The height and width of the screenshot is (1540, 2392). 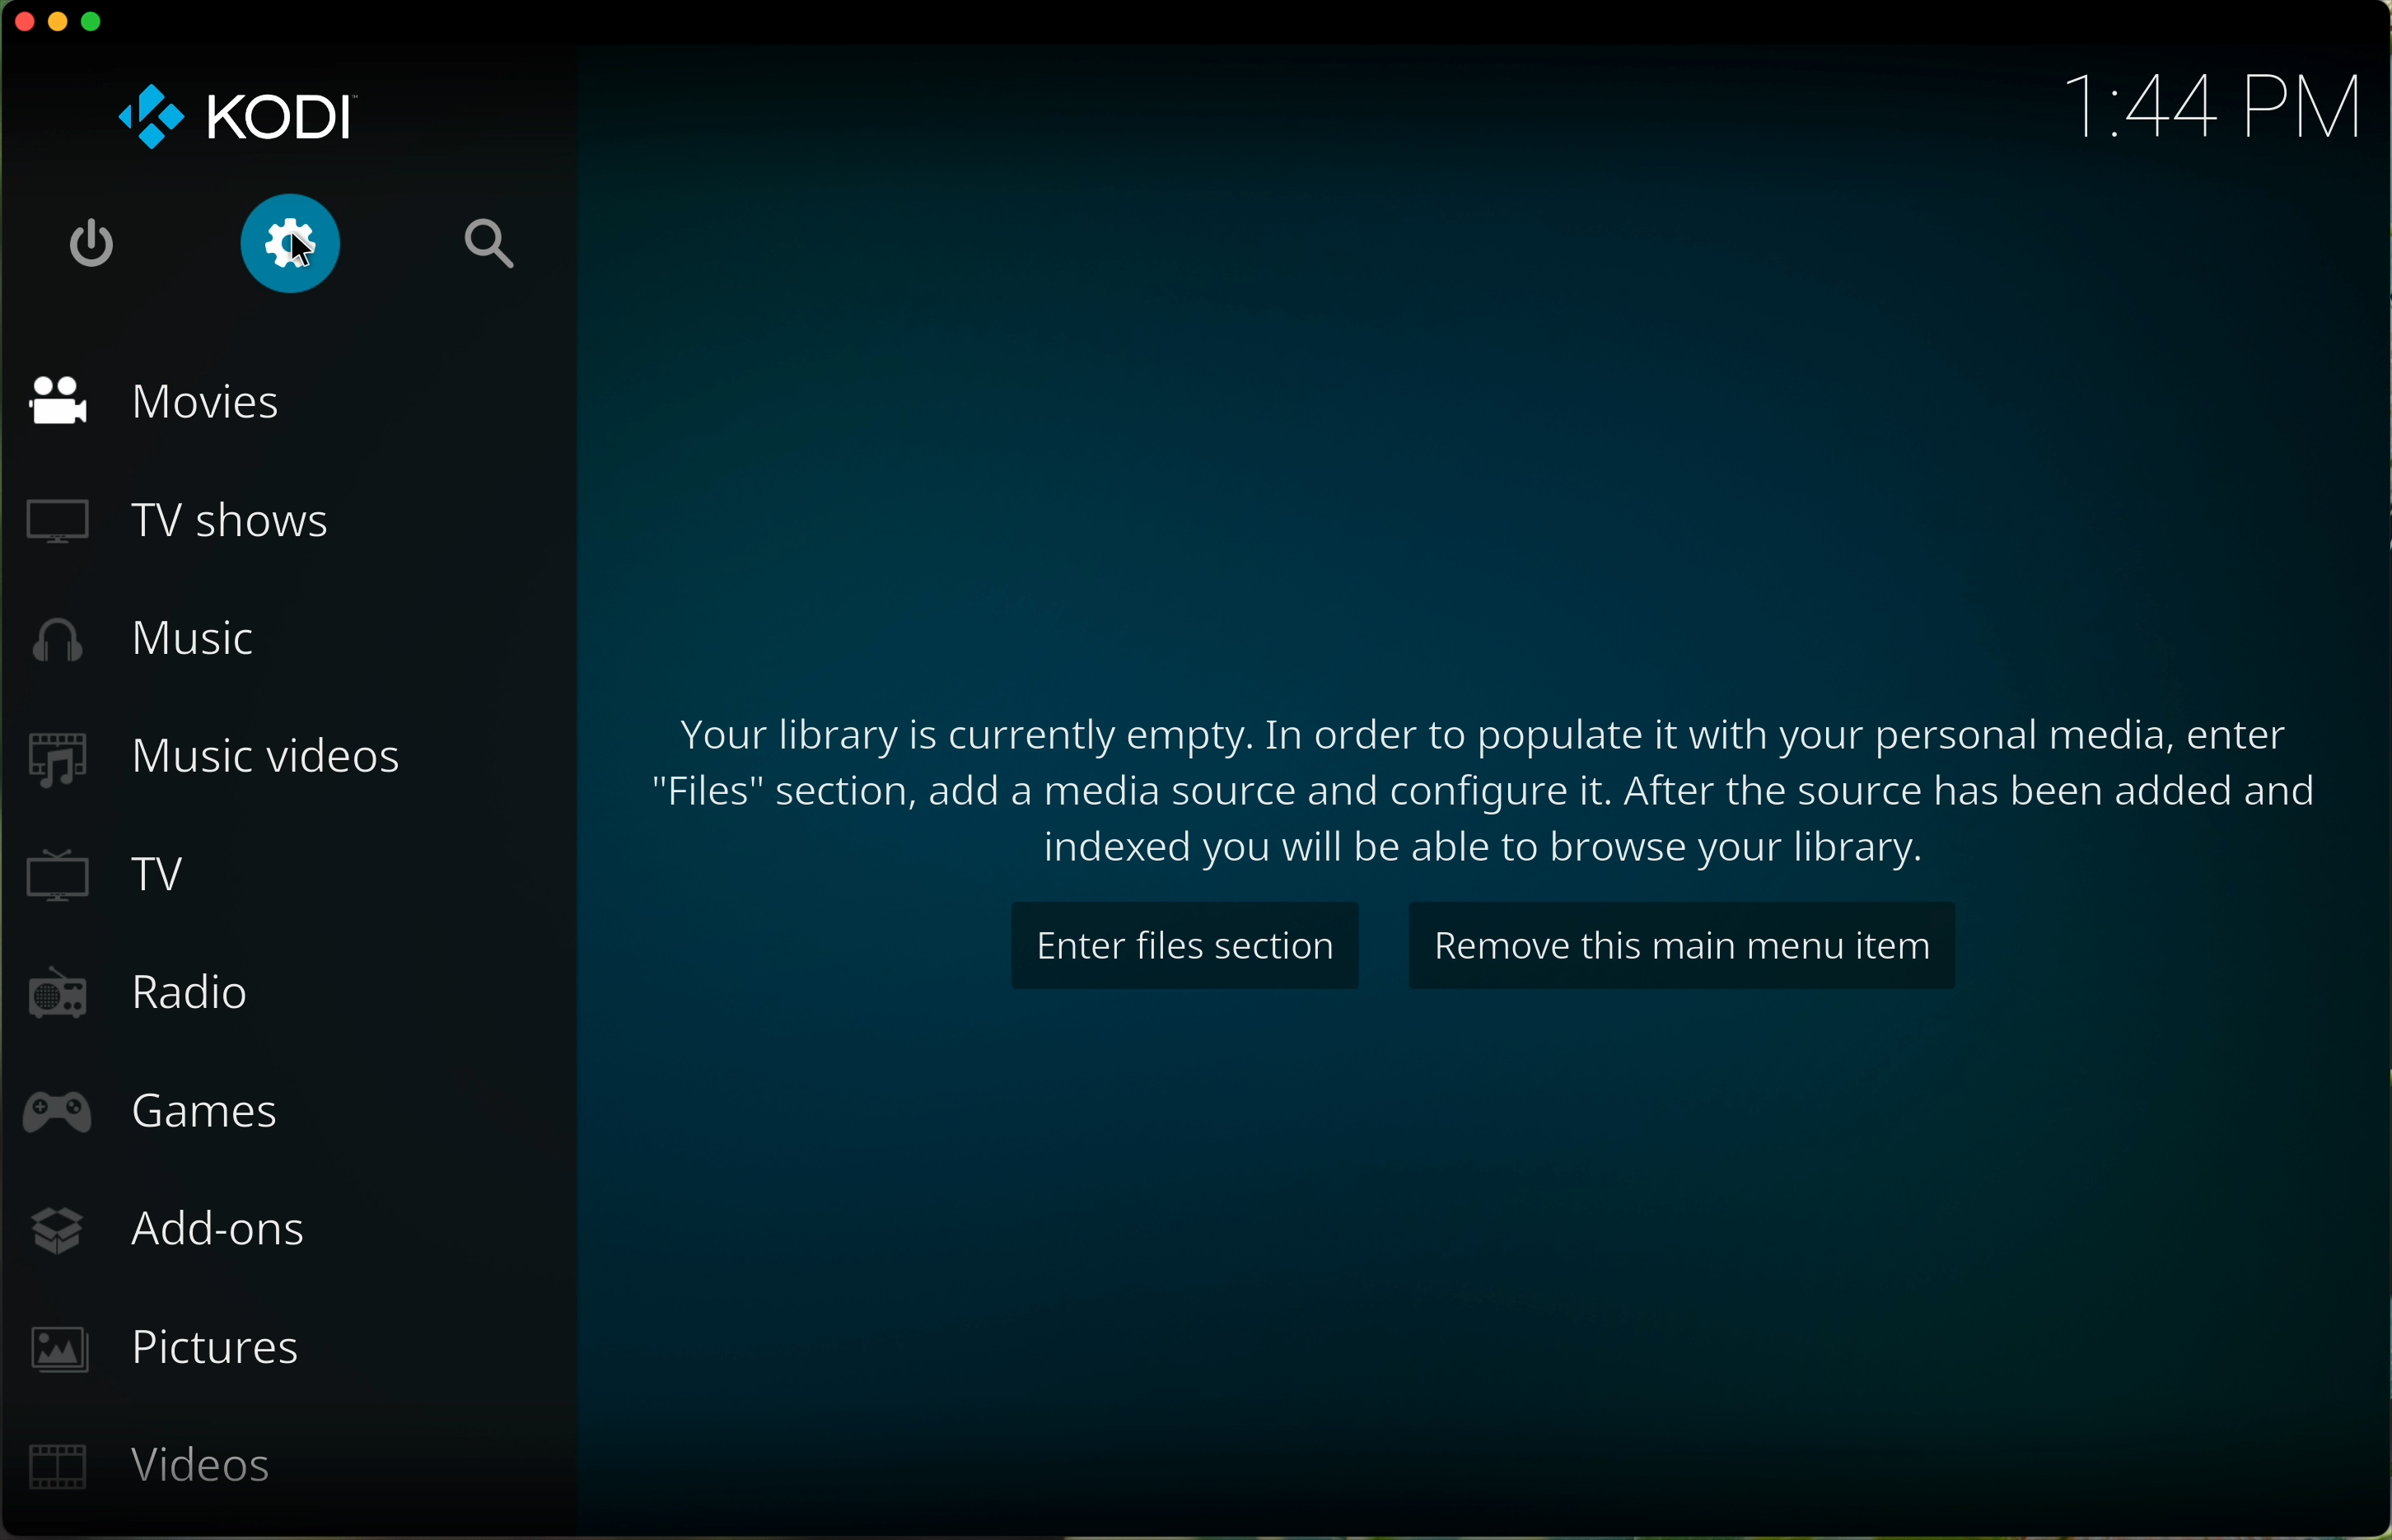 I want to click on minimize, so click(x=55, y=25).